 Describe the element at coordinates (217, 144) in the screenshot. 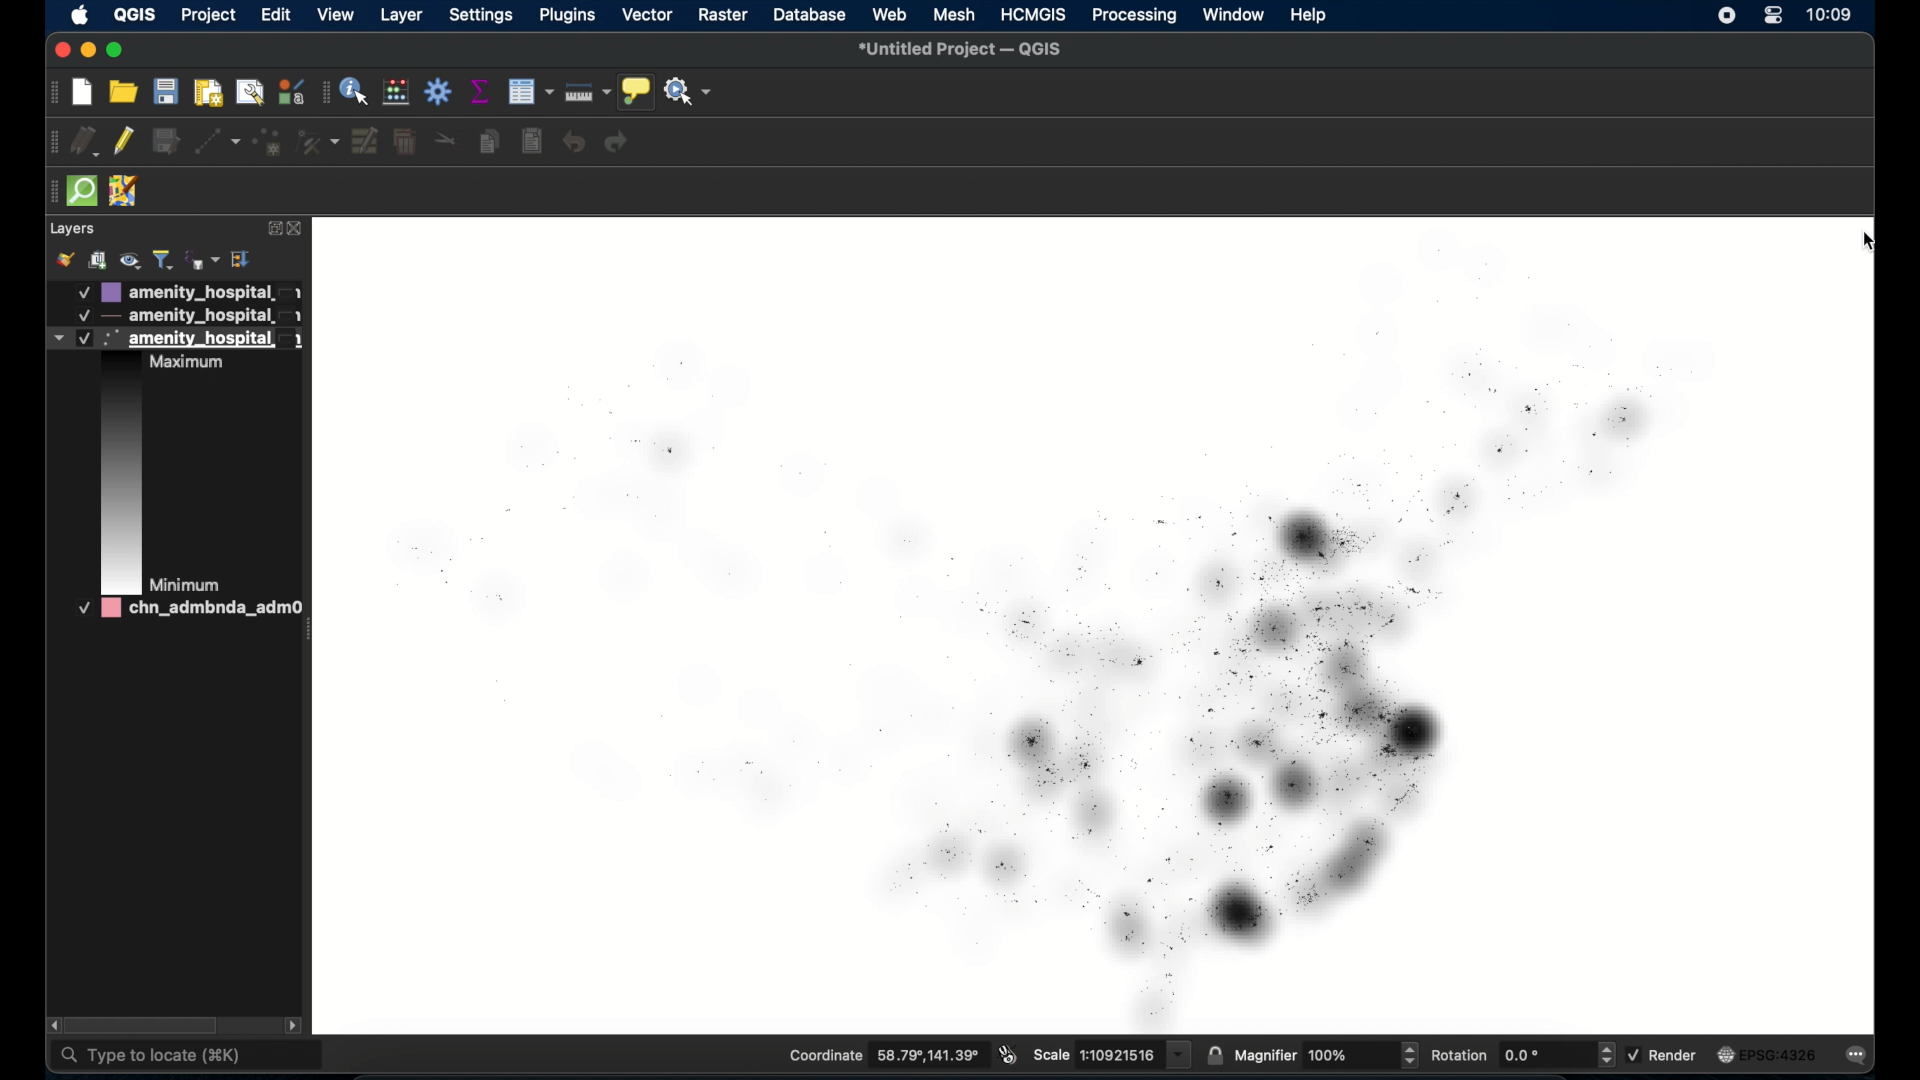

I see `digitize with segment` at that location.